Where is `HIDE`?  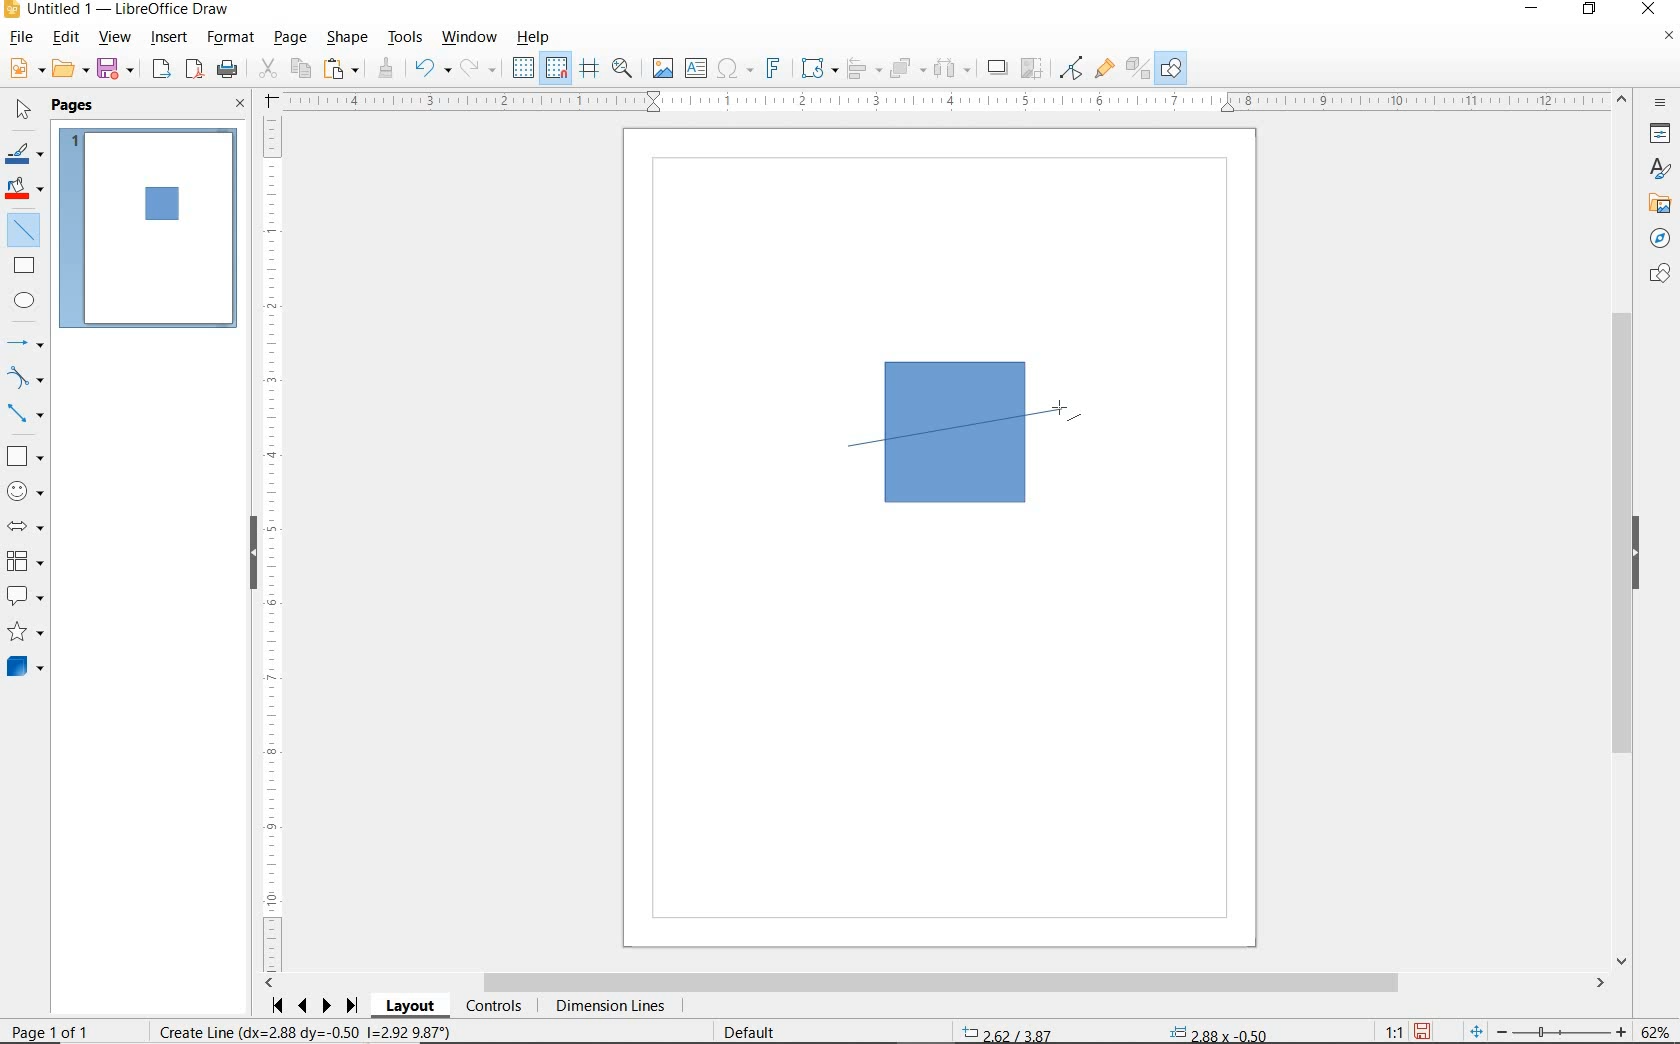
HIDE is located at coordinates (1636, 554).